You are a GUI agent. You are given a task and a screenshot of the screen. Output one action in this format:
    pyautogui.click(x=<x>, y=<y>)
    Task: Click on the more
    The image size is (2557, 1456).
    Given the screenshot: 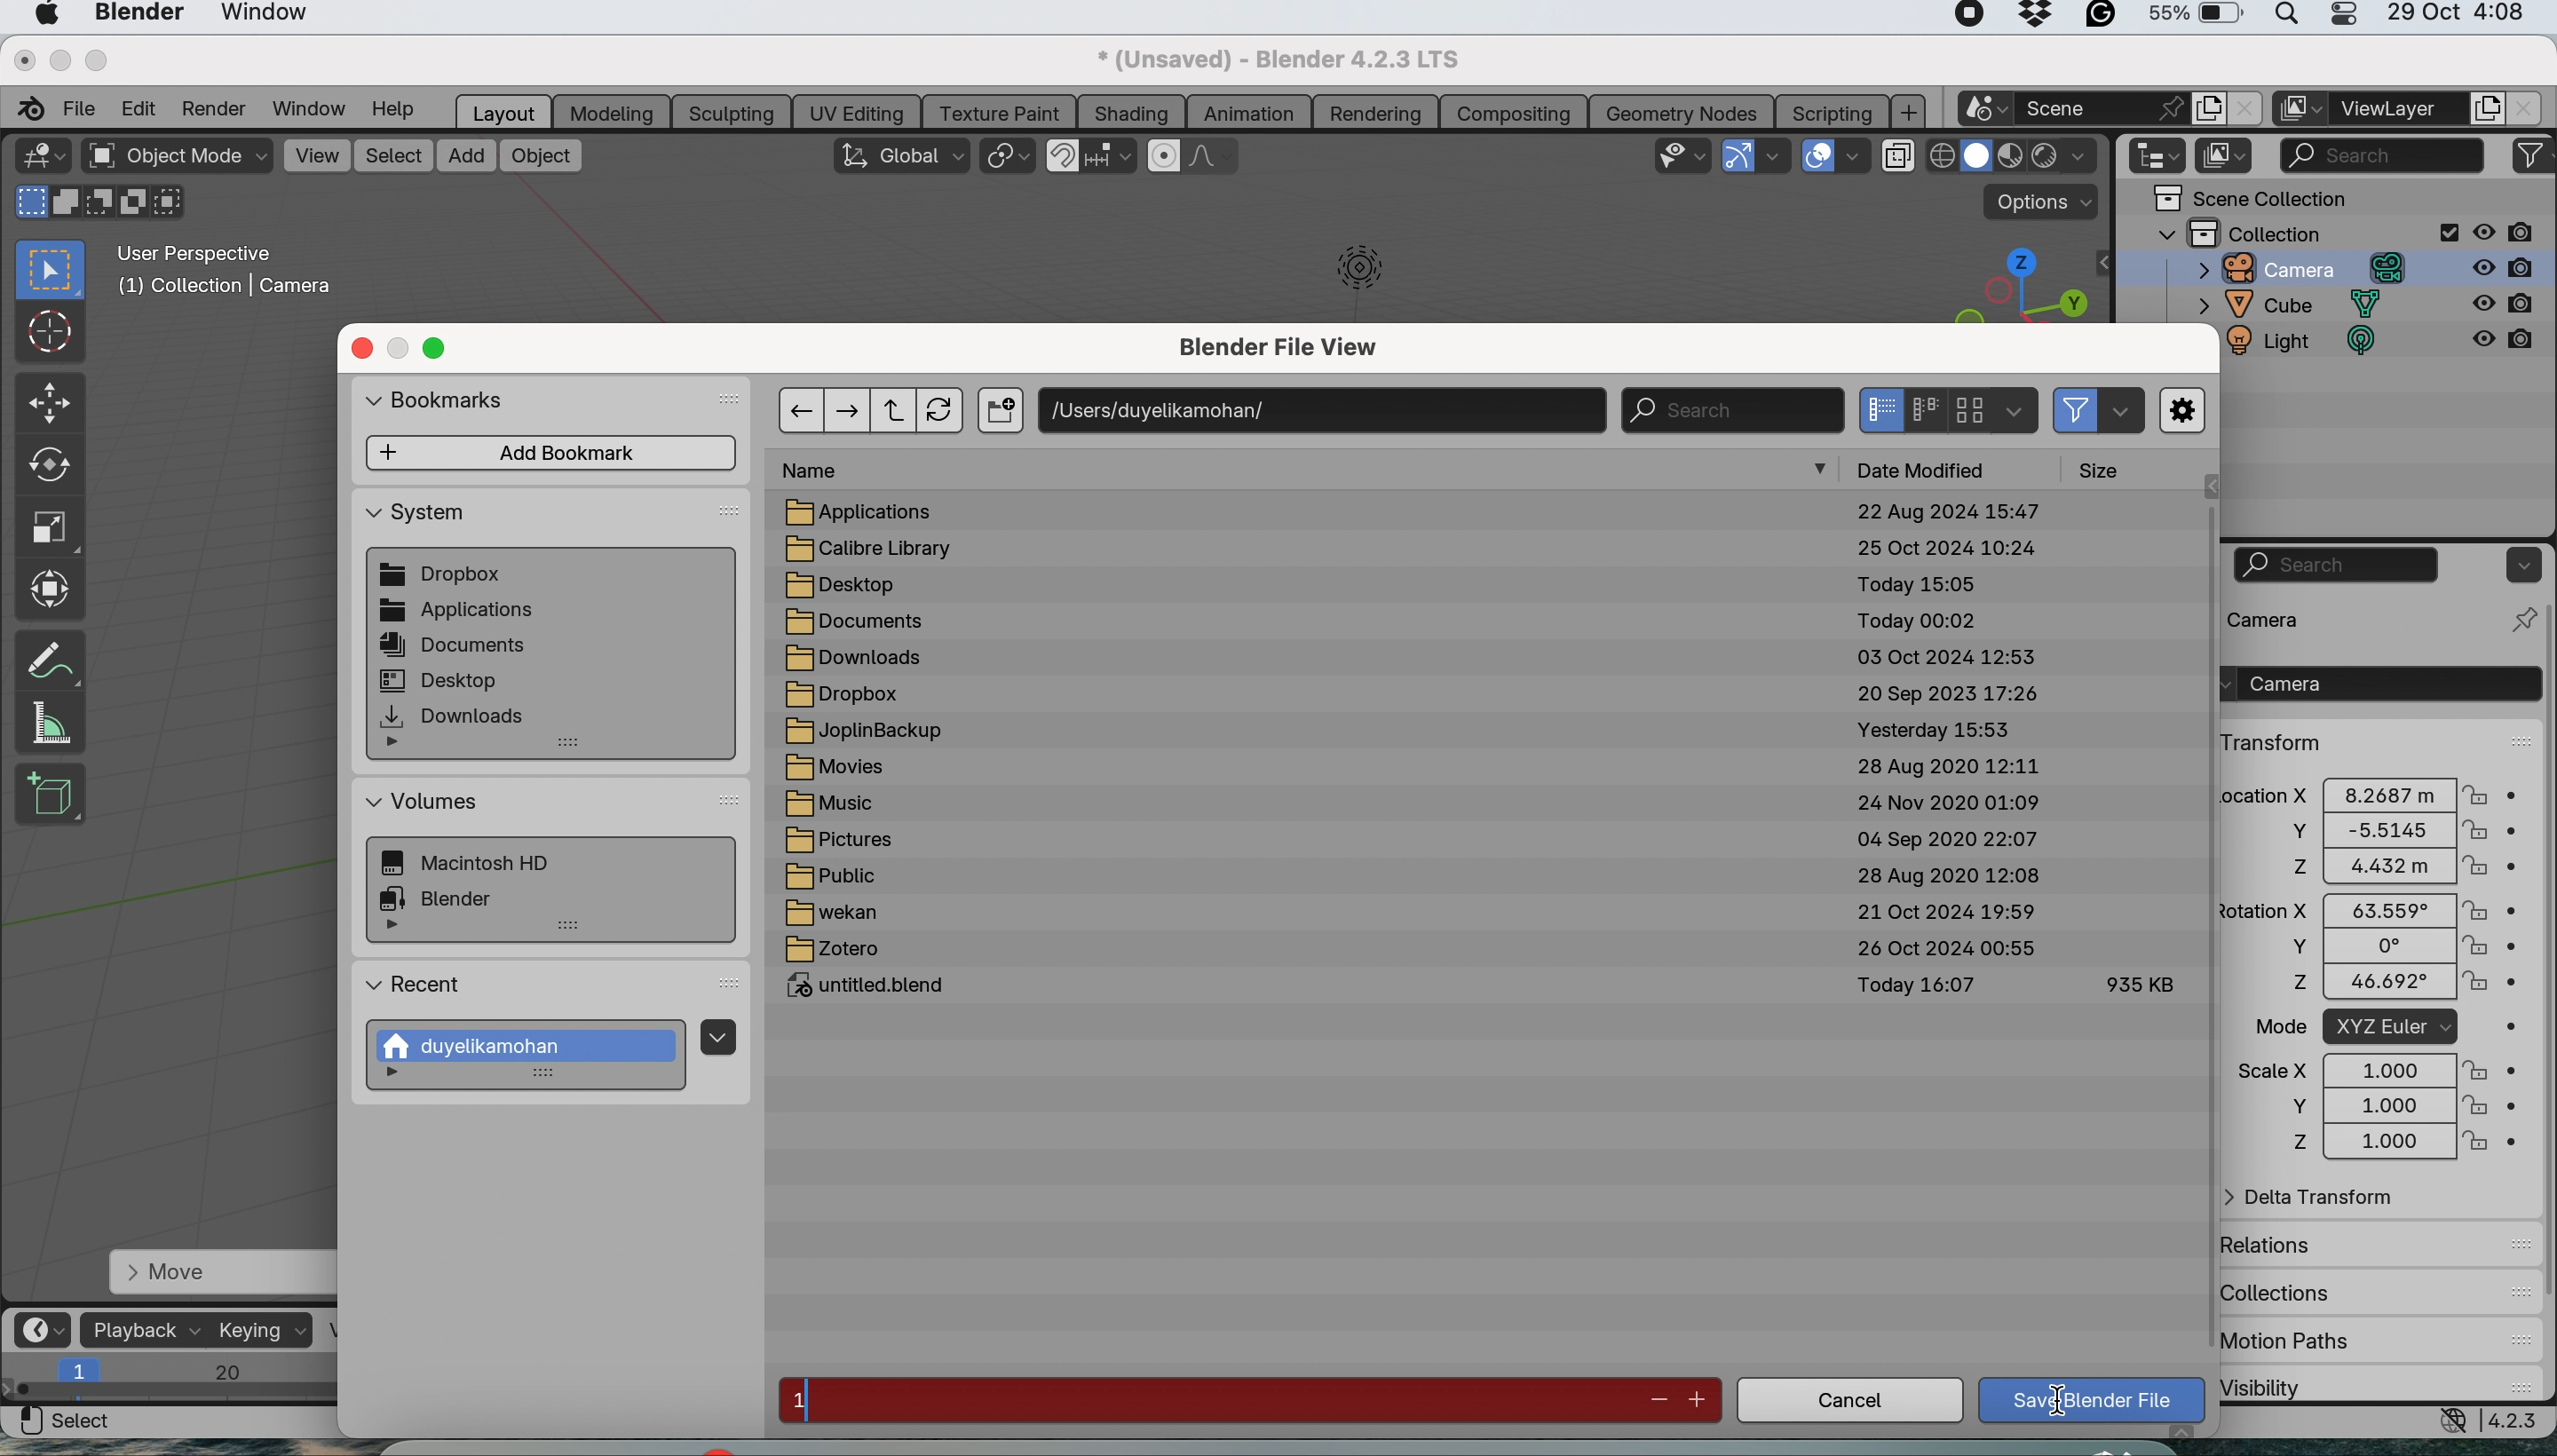 What is the action you would take?
    pyautogui.click(x=401, y=1076)
    